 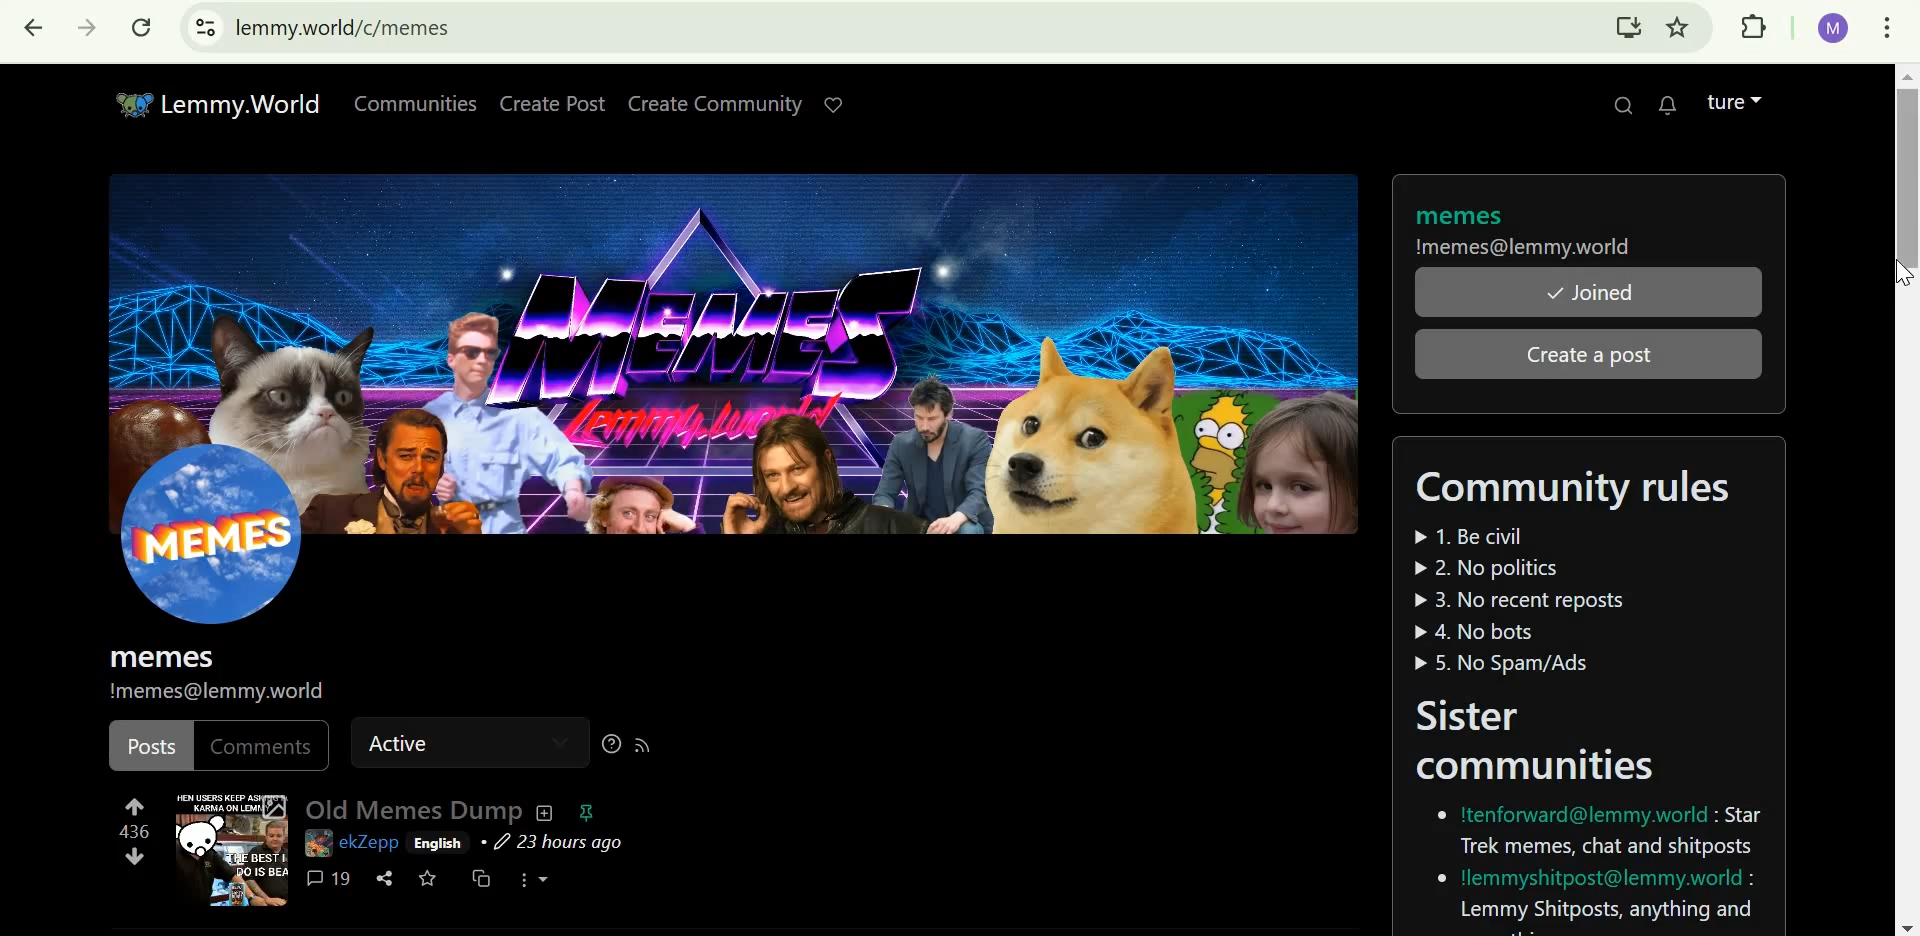 What do you see at coordinates (1682, 29) in the screenshot?
I see `bookmark this tab` at bounding box center [1682, 29].